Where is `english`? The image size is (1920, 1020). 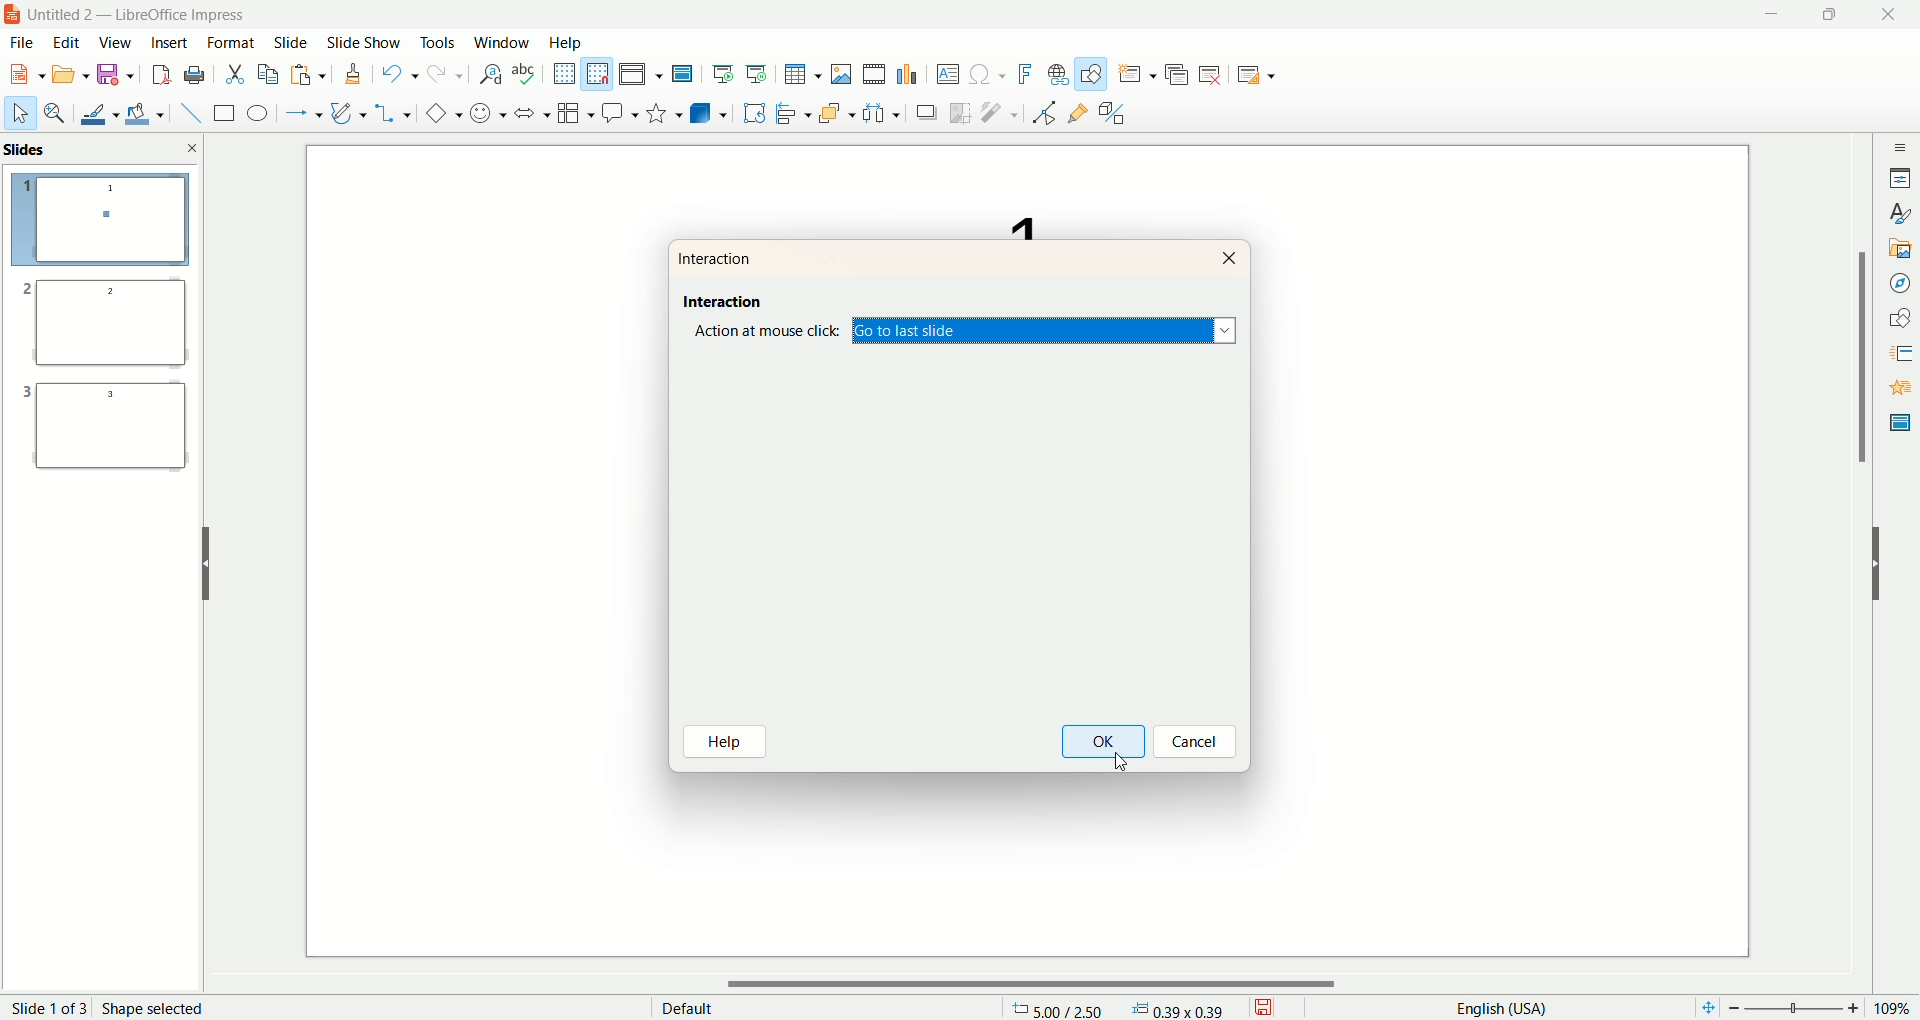
english is located at coordinates (1499, 1007).